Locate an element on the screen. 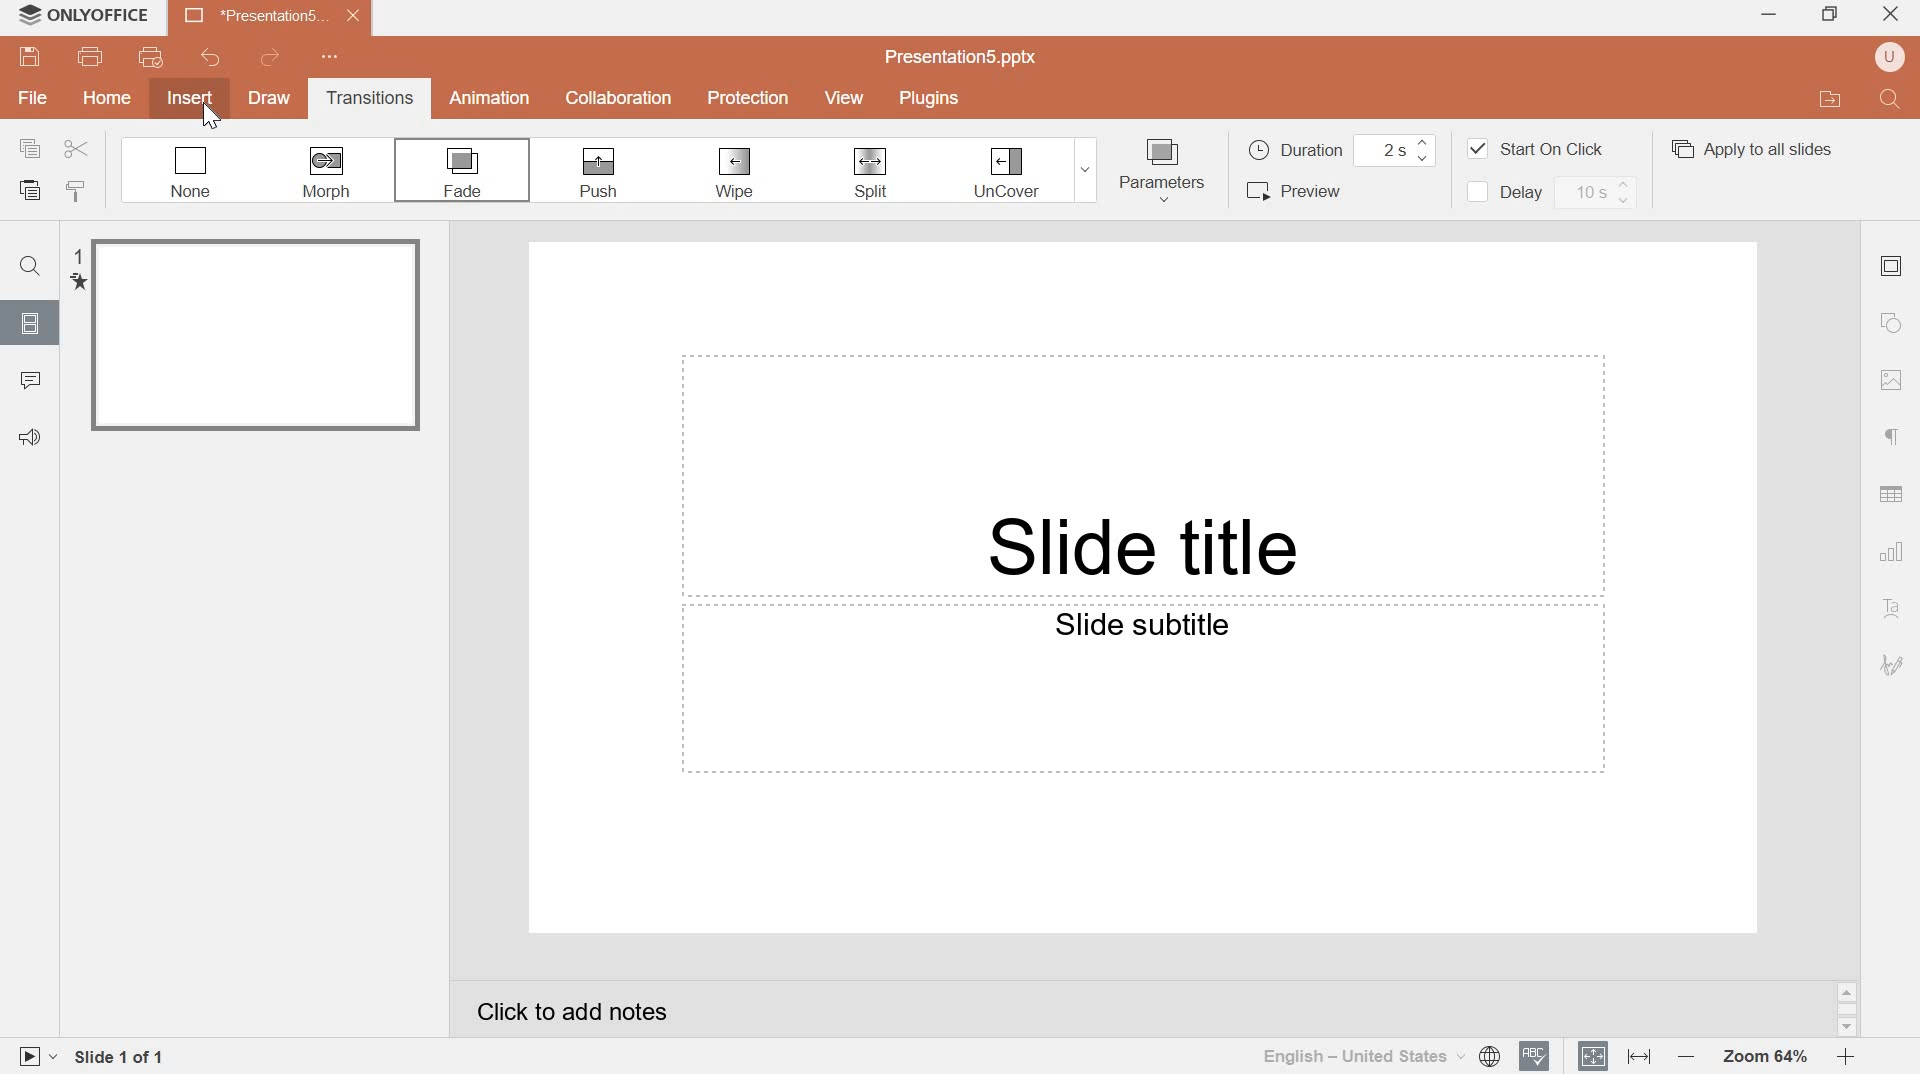 Image resolution: width=1920 pixels, height=1074 pixels. Apply to all slides is located at coordinates (1750, 150).